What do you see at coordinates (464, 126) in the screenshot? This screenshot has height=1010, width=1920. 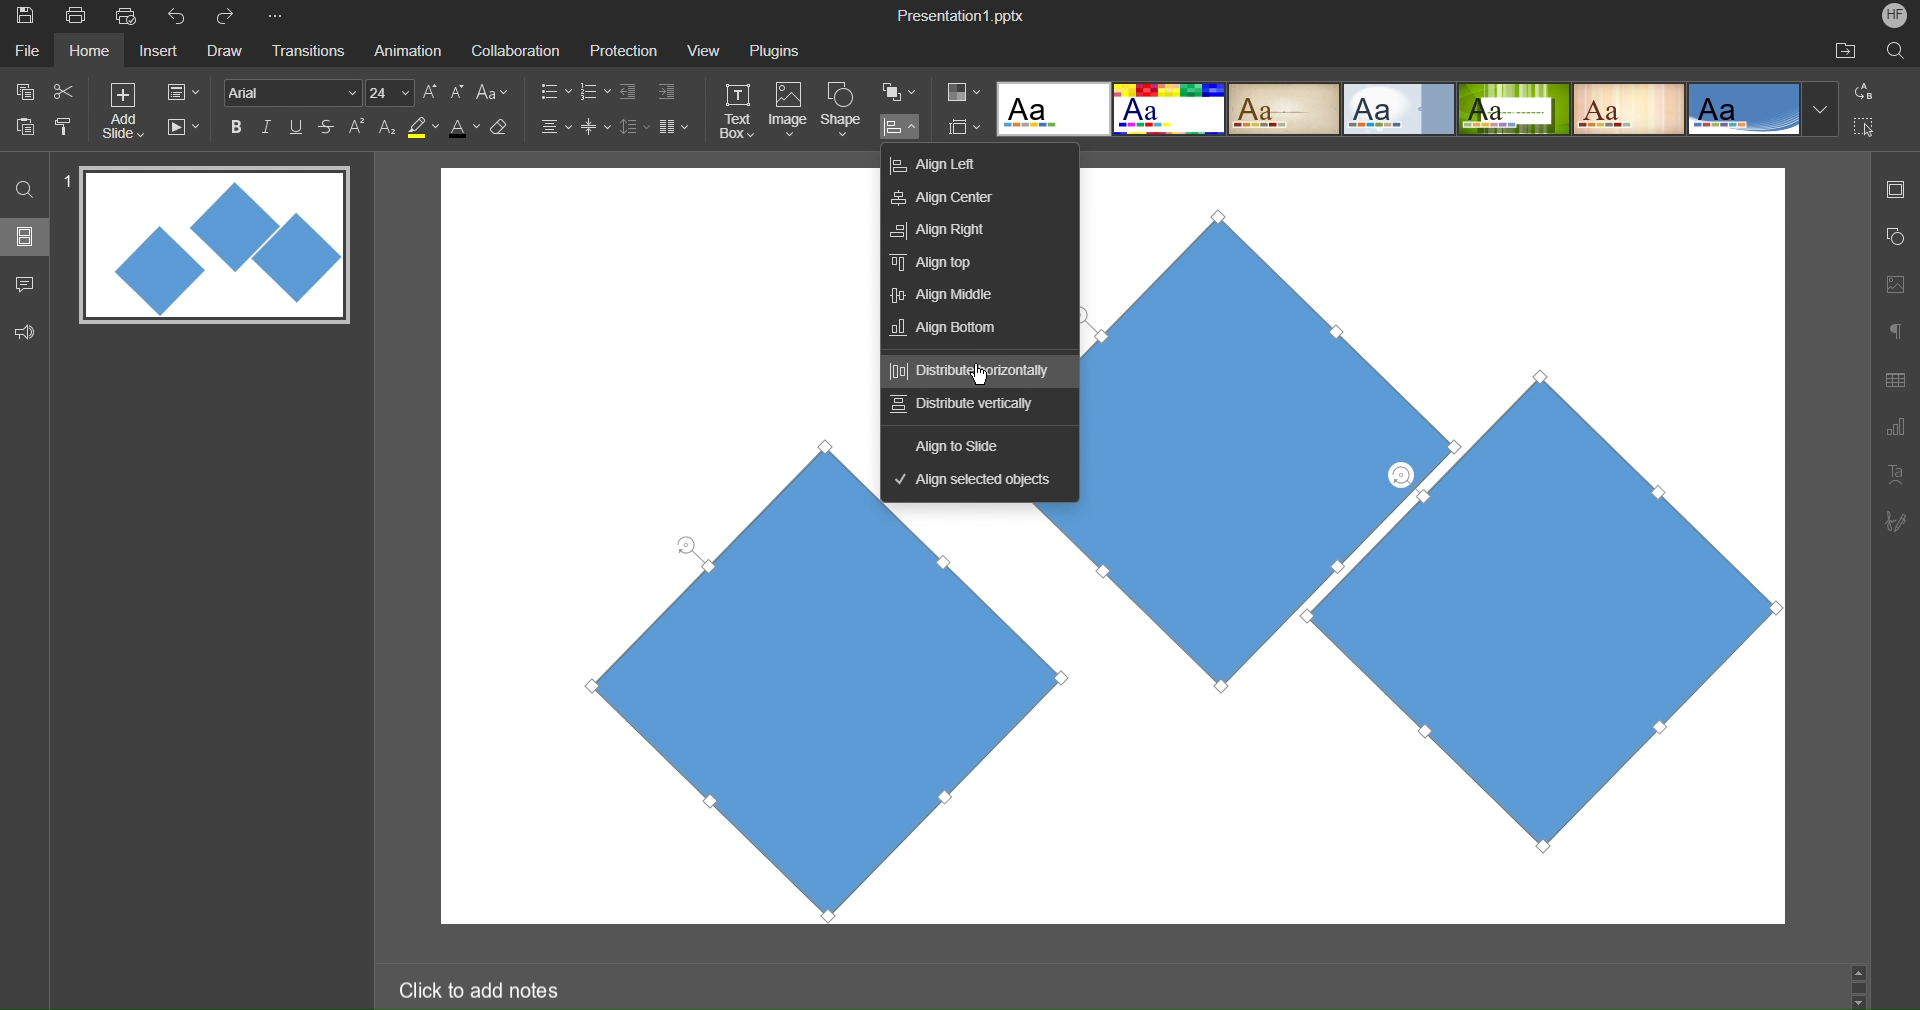 I see `Text Color` at bounding box center [464, 126].